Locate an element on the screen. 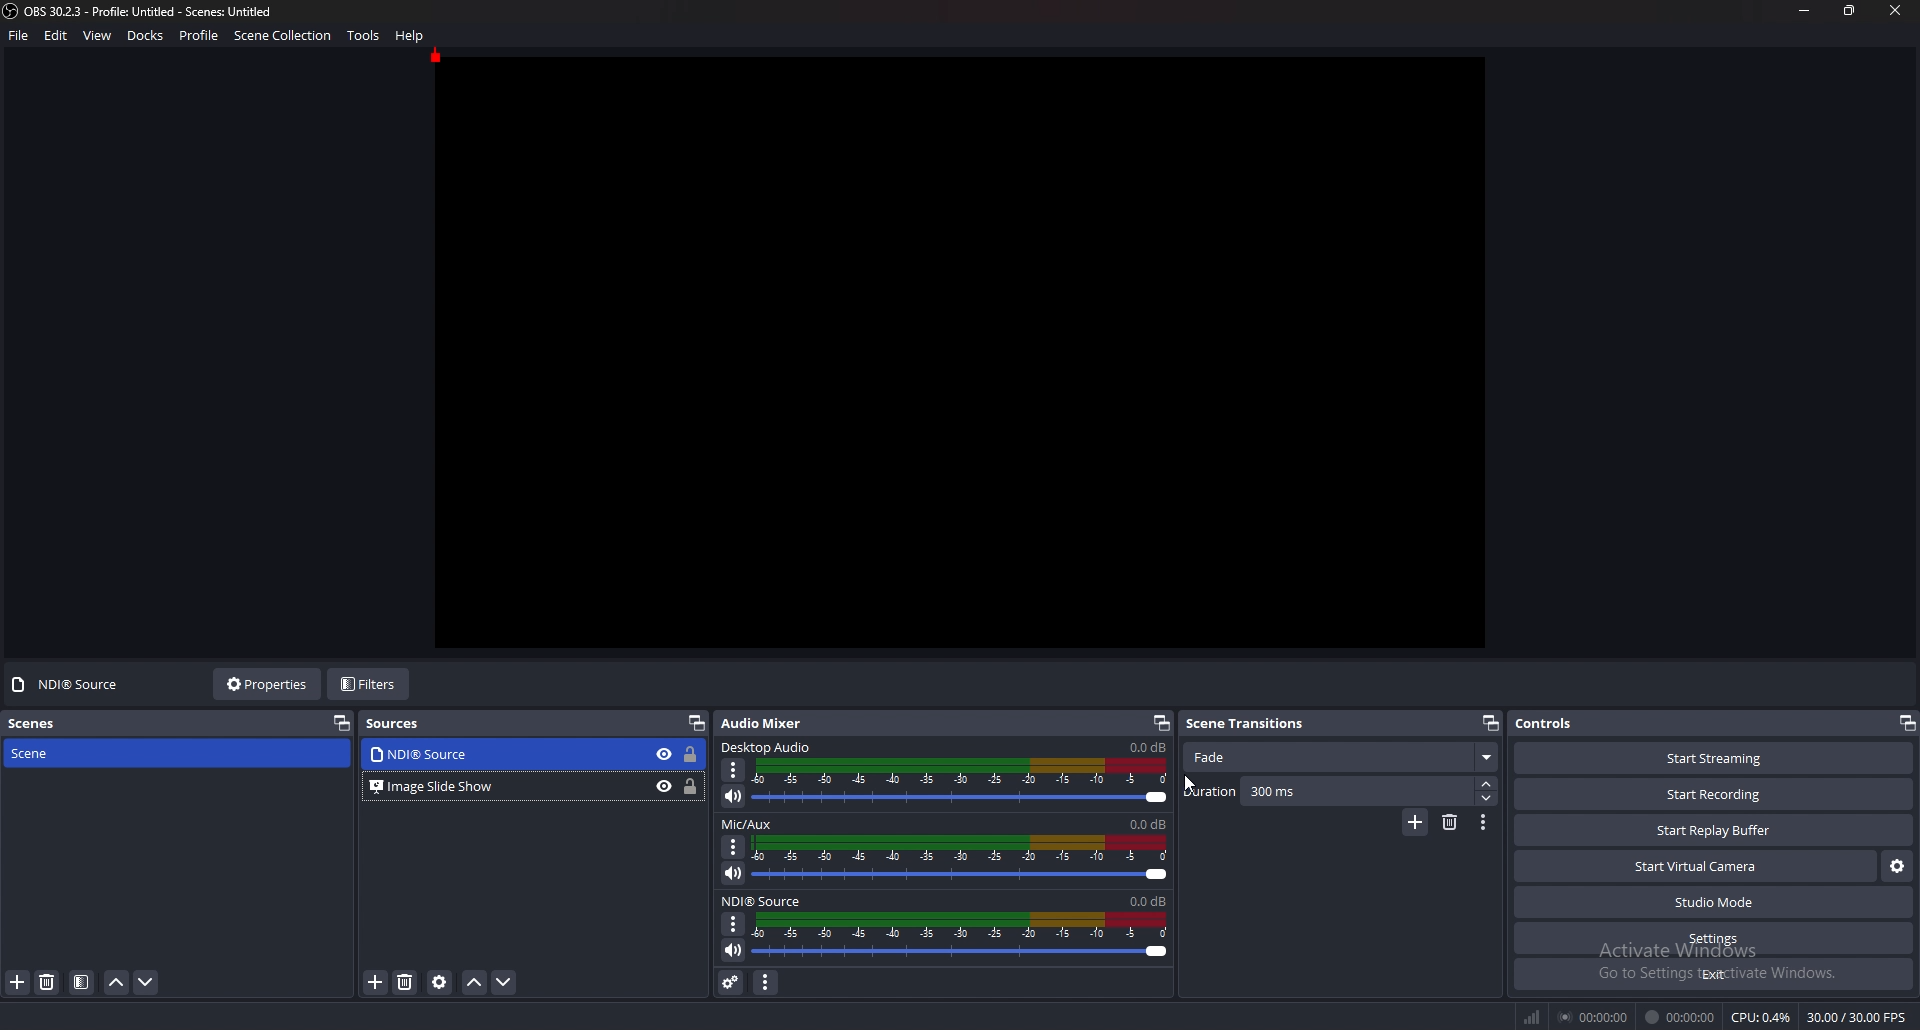  options is located at coordinates (735, 848).